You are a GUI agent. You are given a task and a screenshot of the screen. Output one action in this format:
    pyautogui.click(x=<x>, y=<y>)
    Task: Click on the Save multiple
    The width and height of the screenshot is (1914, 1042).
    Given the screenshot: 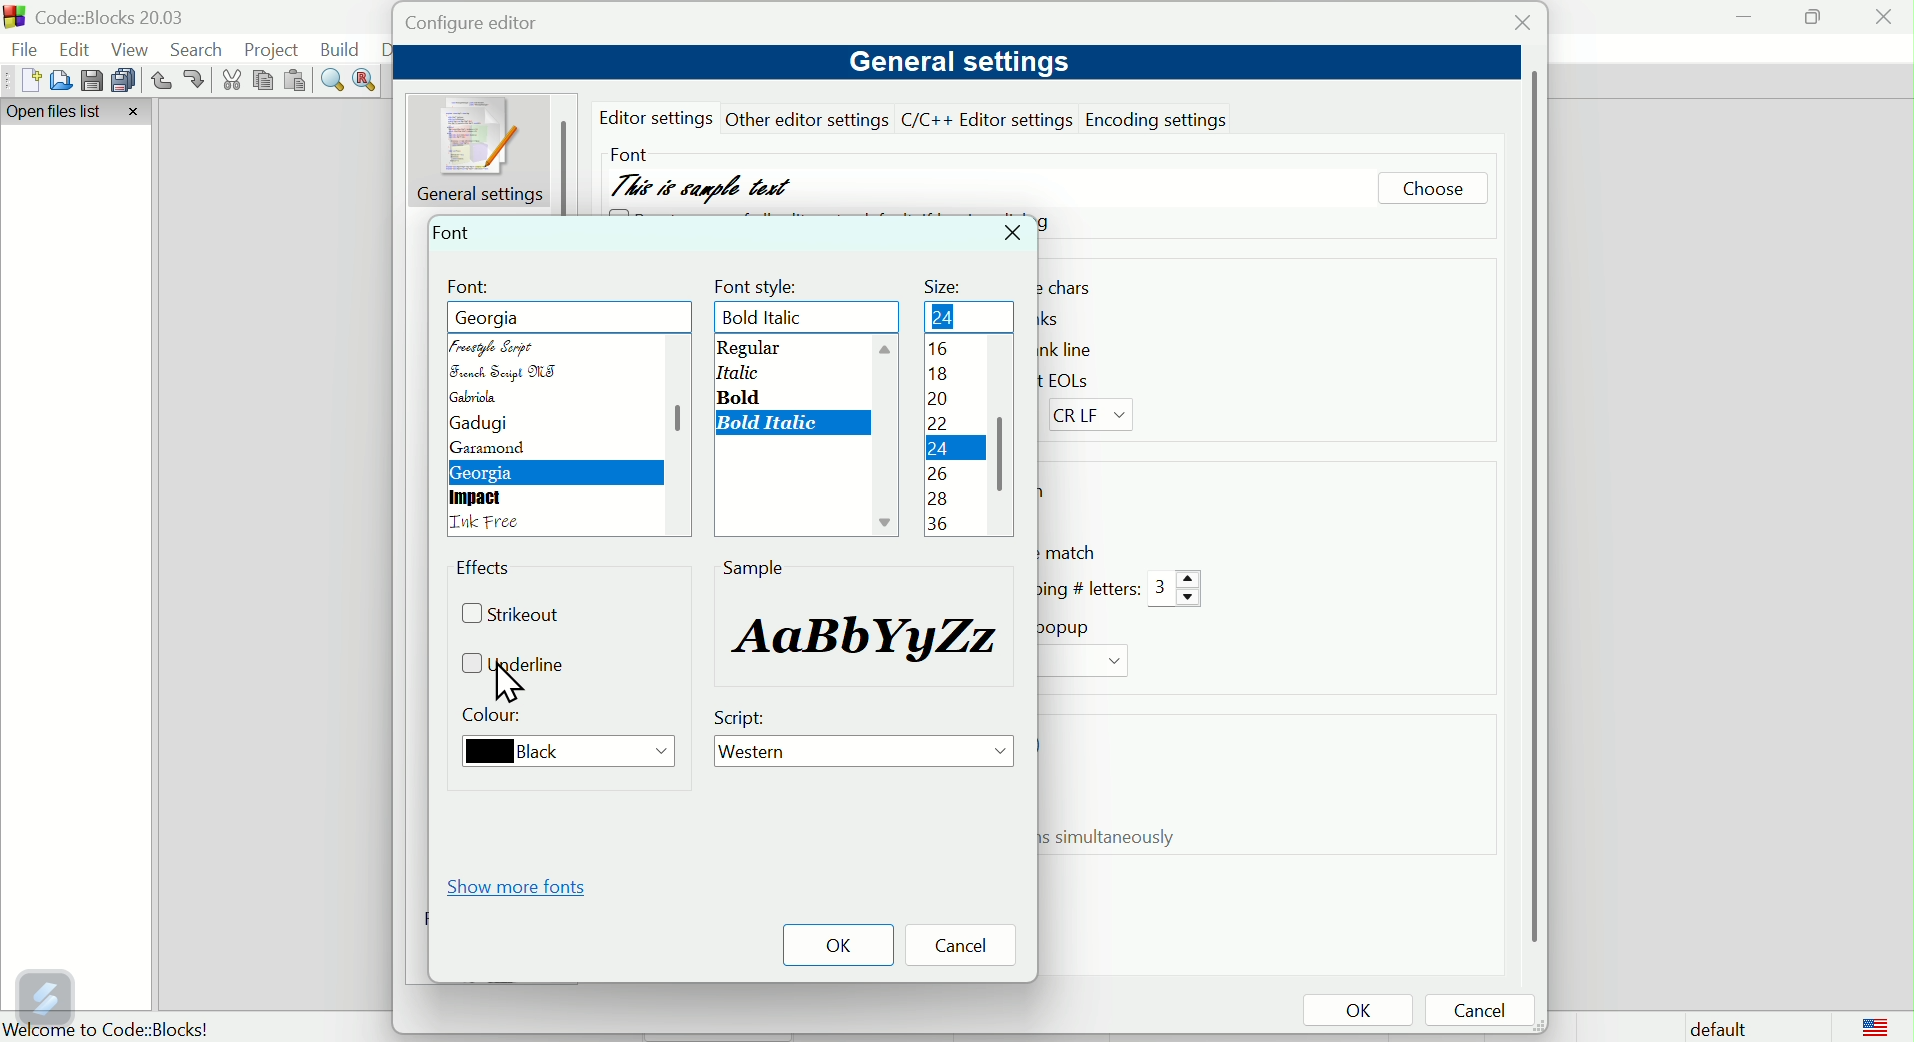 What is the action you would take?
    pyautogui.click(x=124, y=79)
    